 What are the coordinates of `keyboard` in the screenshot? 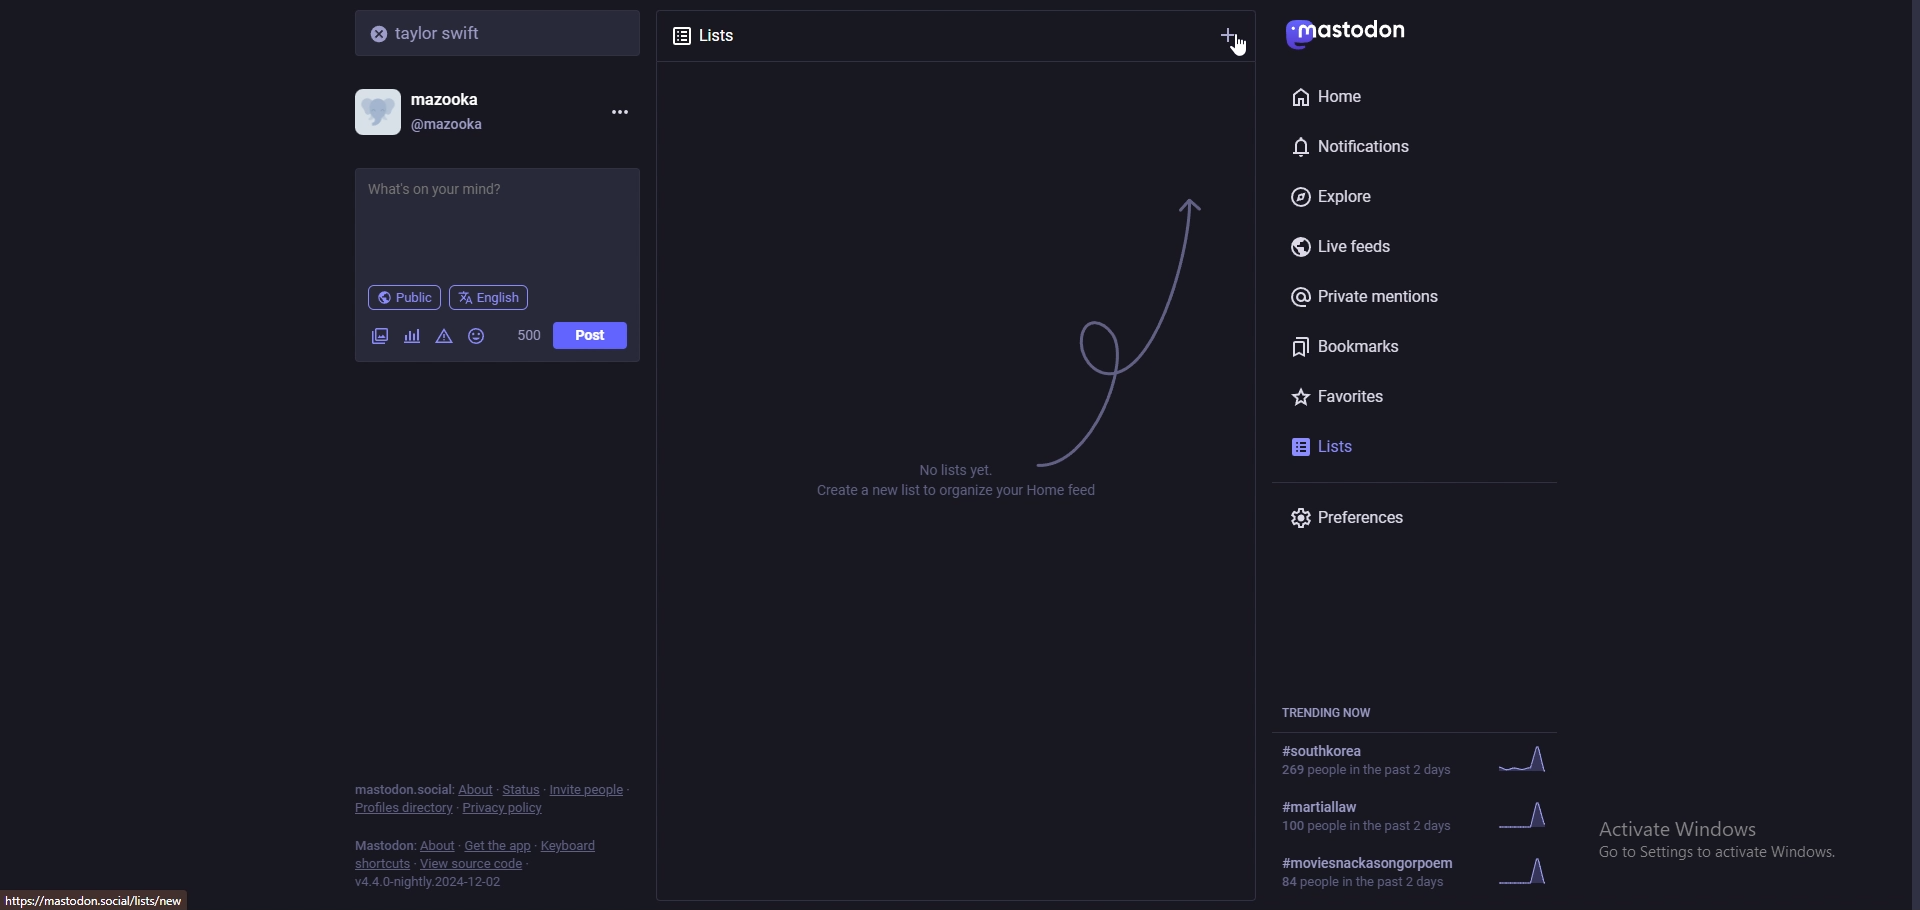 It's located at (571, 846).